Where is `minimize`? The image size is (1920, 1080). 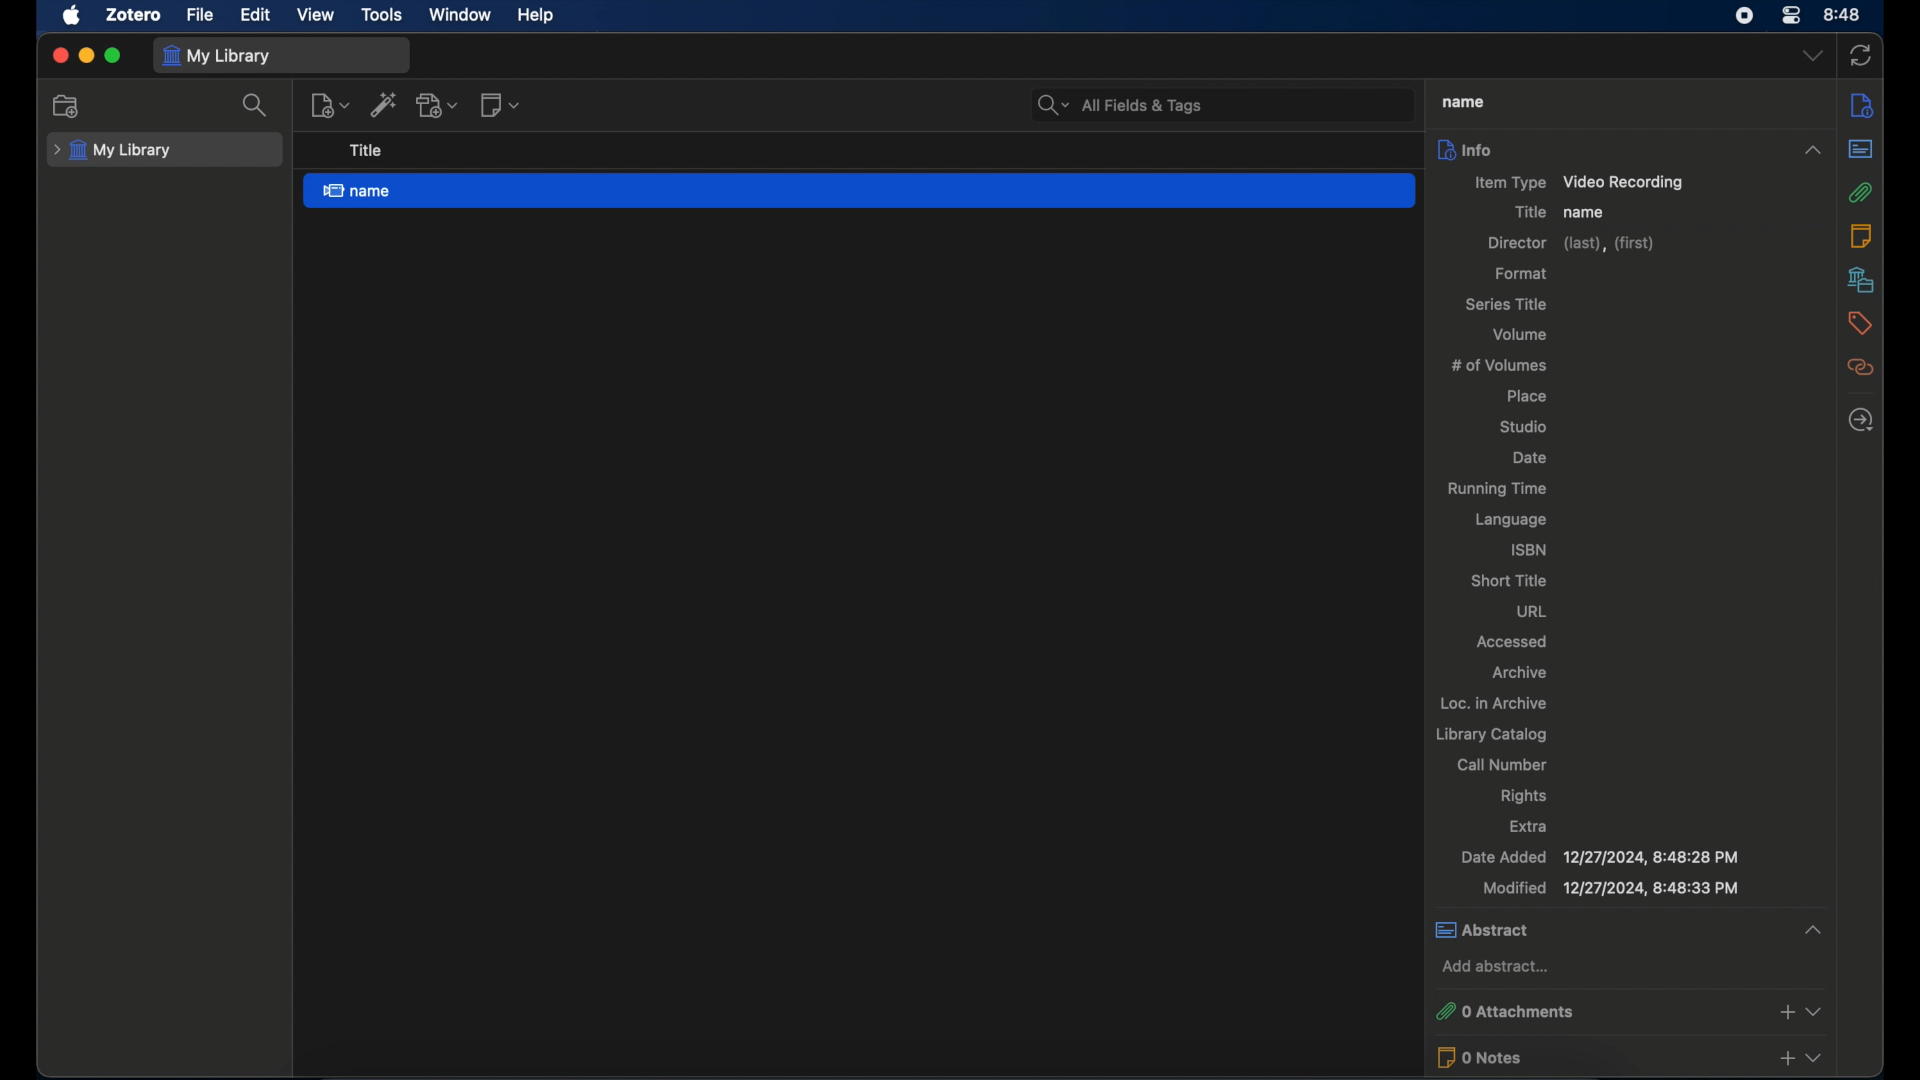 minimize is located at coordinates (86, 55).